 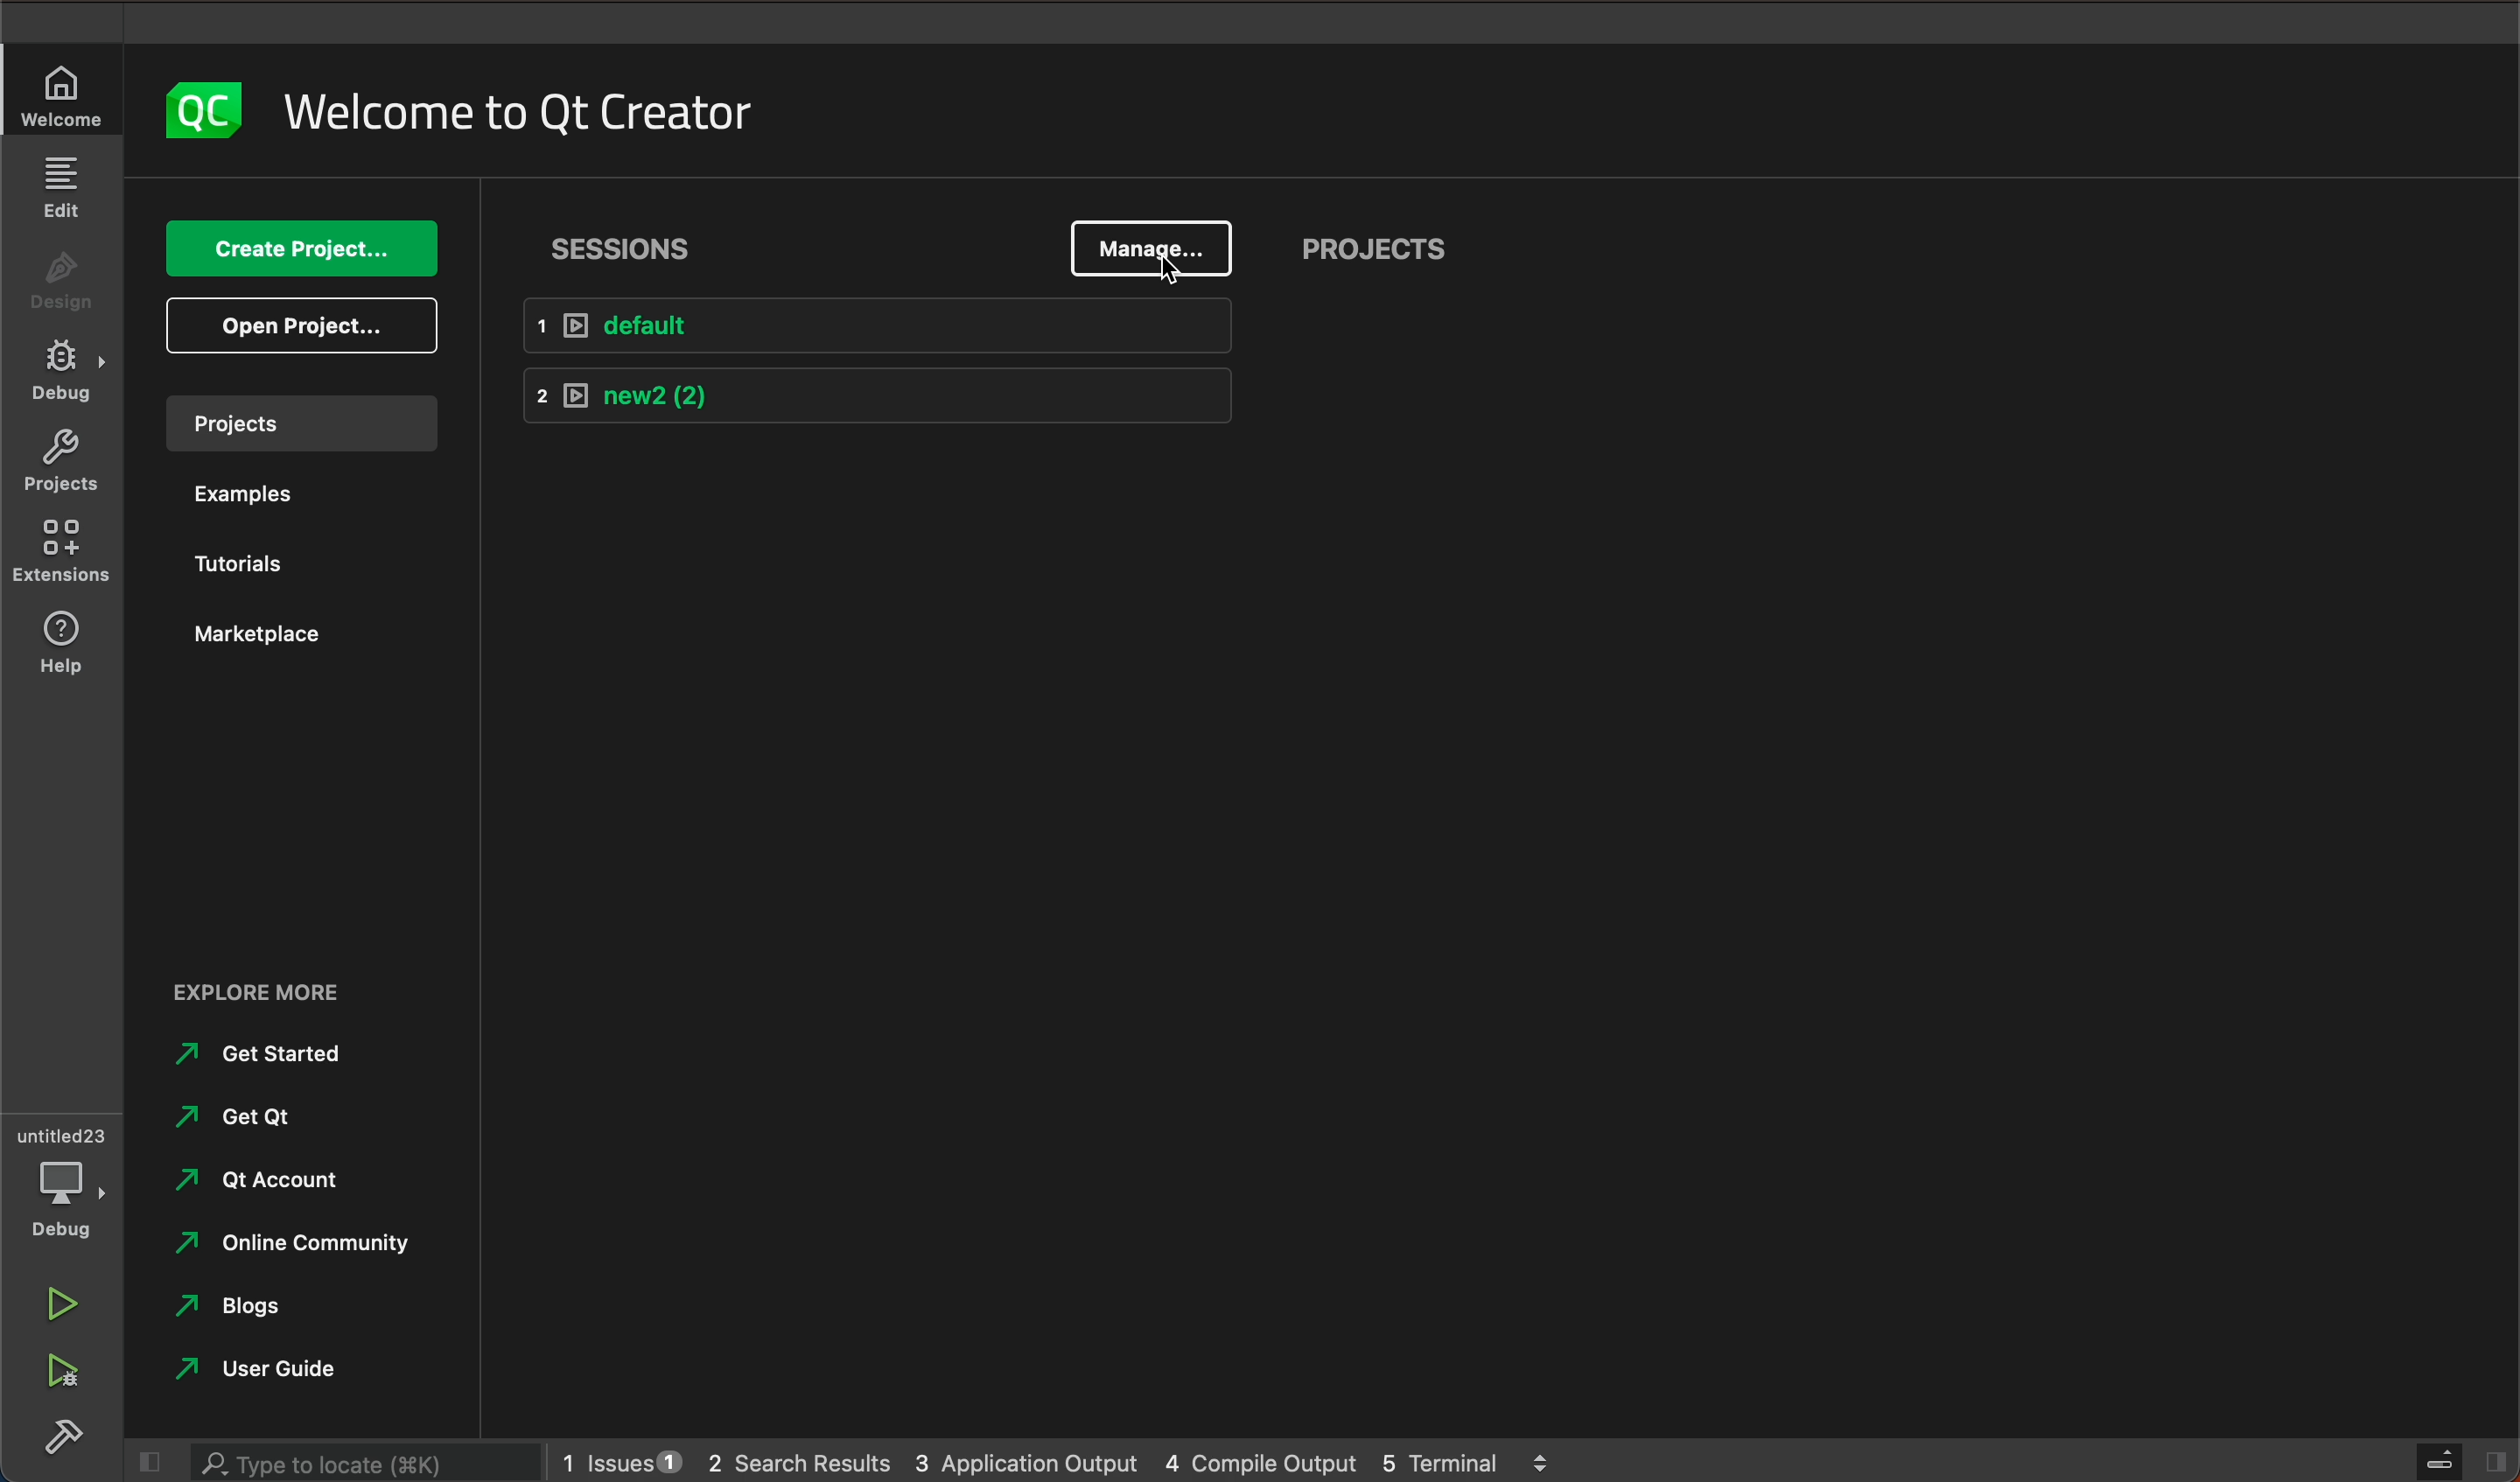 I want to click on projects, so click(x=1385, y=249).